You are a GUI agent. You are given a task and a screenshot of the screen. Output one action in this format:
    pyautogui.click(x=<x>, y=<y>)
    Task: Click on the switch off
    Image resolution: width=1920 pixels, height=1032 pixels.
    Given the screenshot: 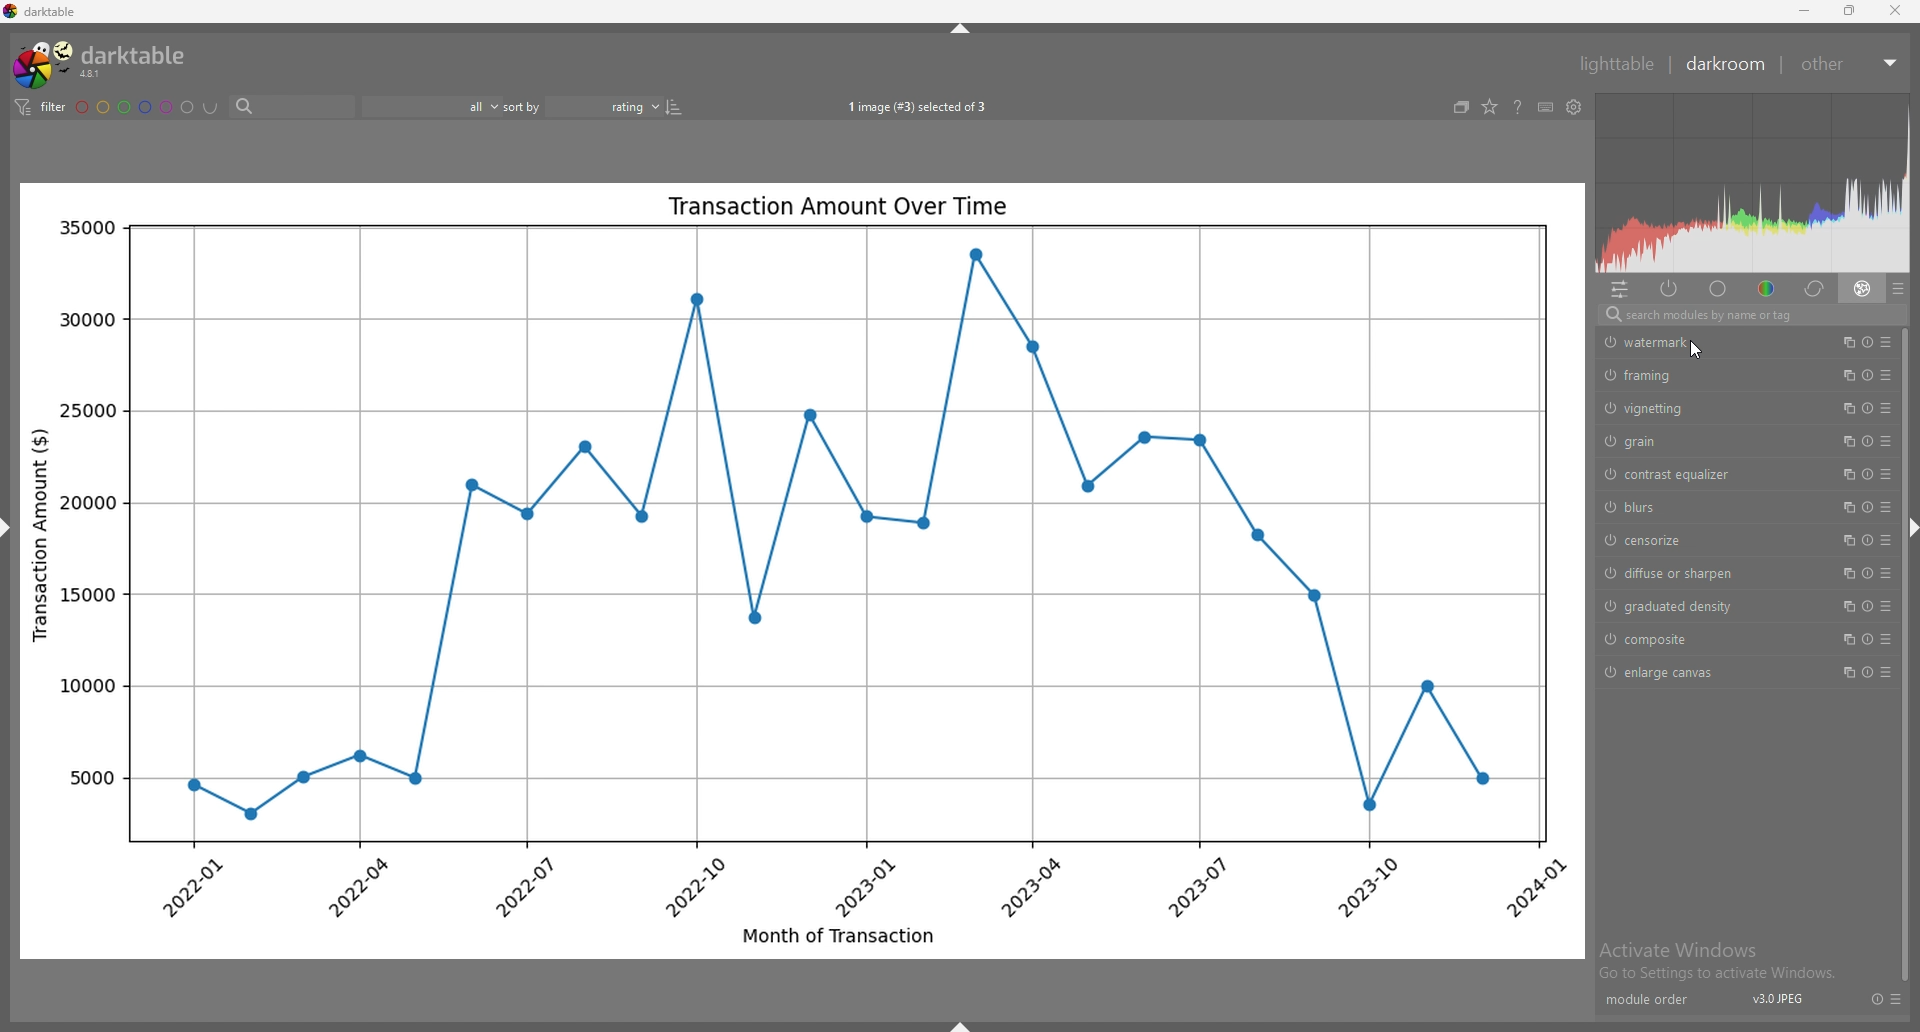 What is the action you would take?
    pyautogui.click(x=1611, y=474)
    